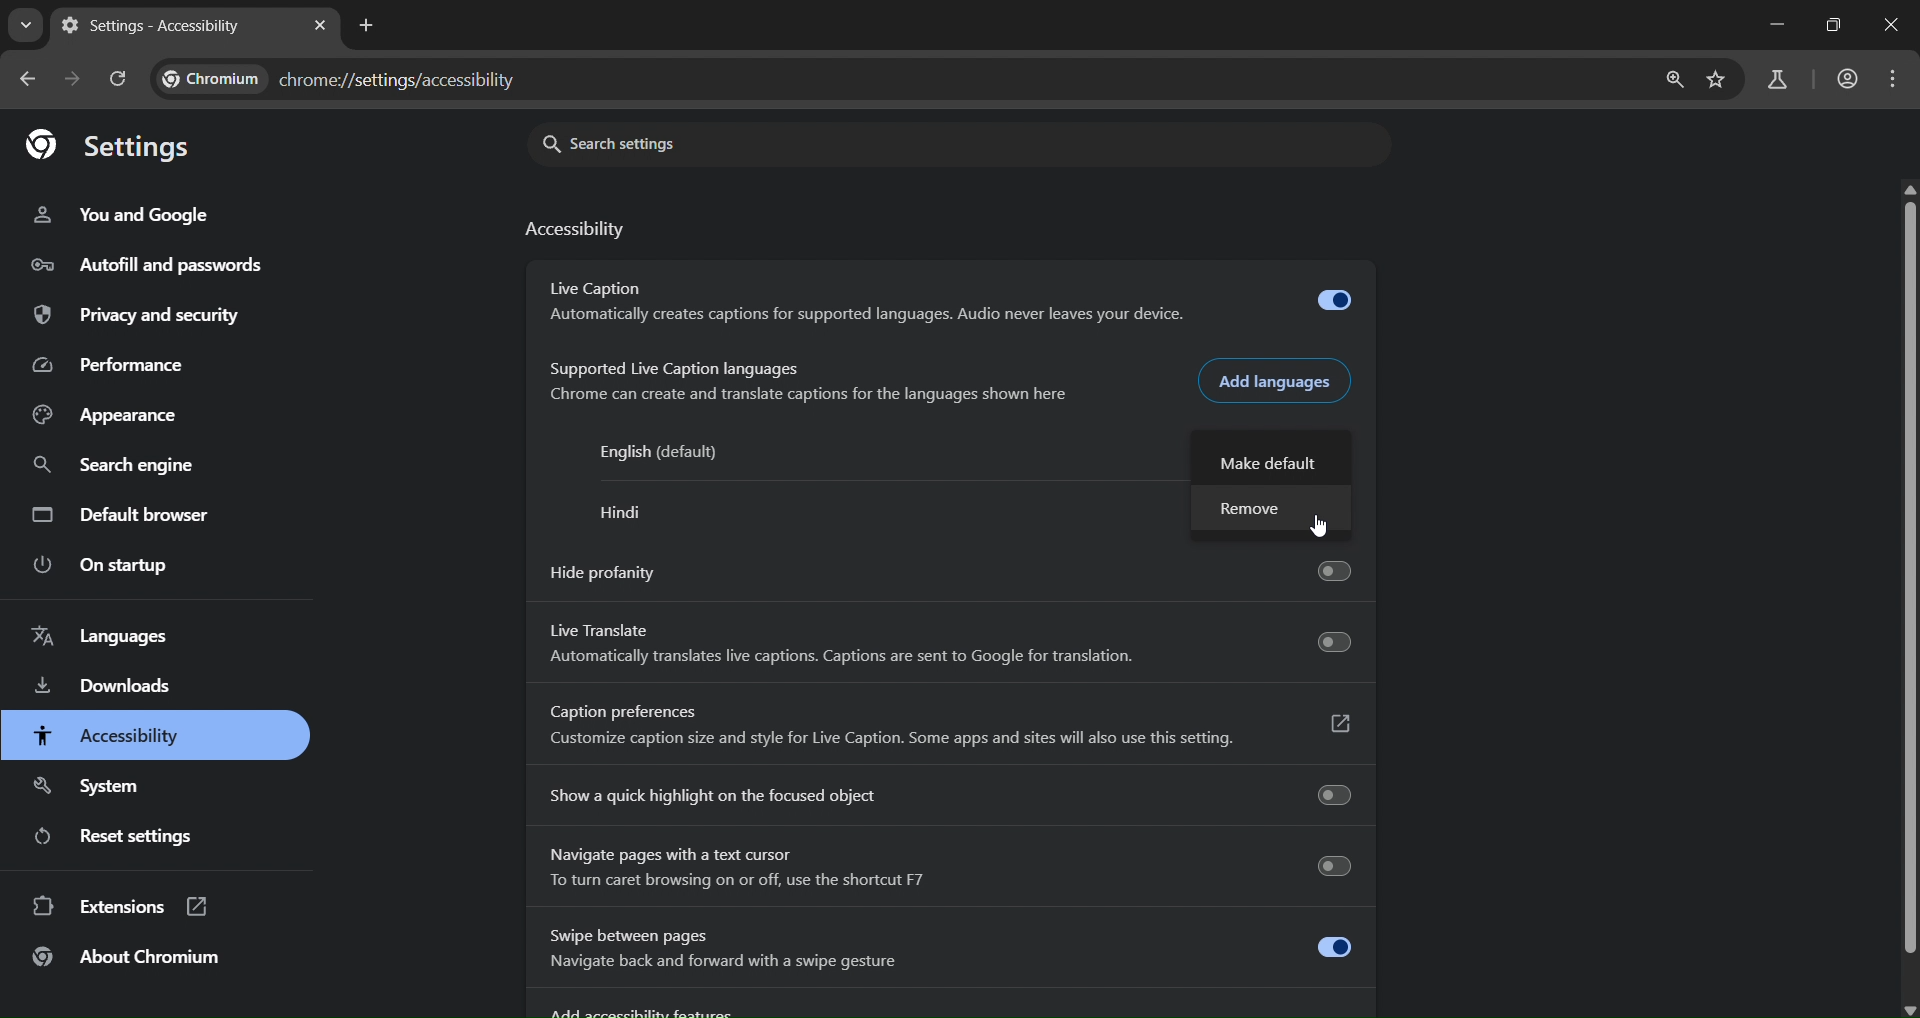  I want to click on English (default), so click(658, 449).